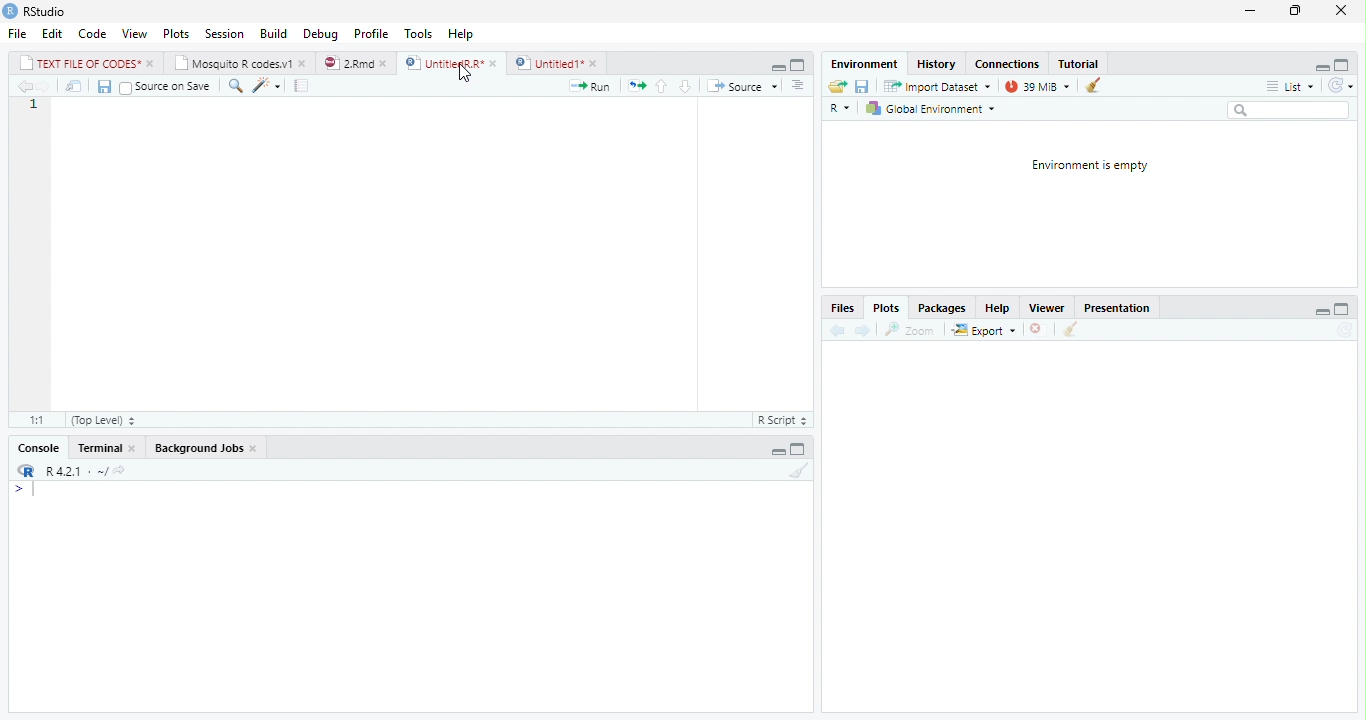 This screenshot has height=720, width=1366. Describe the element at coordinates (24, 470) in the screenshot. I see `R` at that location.